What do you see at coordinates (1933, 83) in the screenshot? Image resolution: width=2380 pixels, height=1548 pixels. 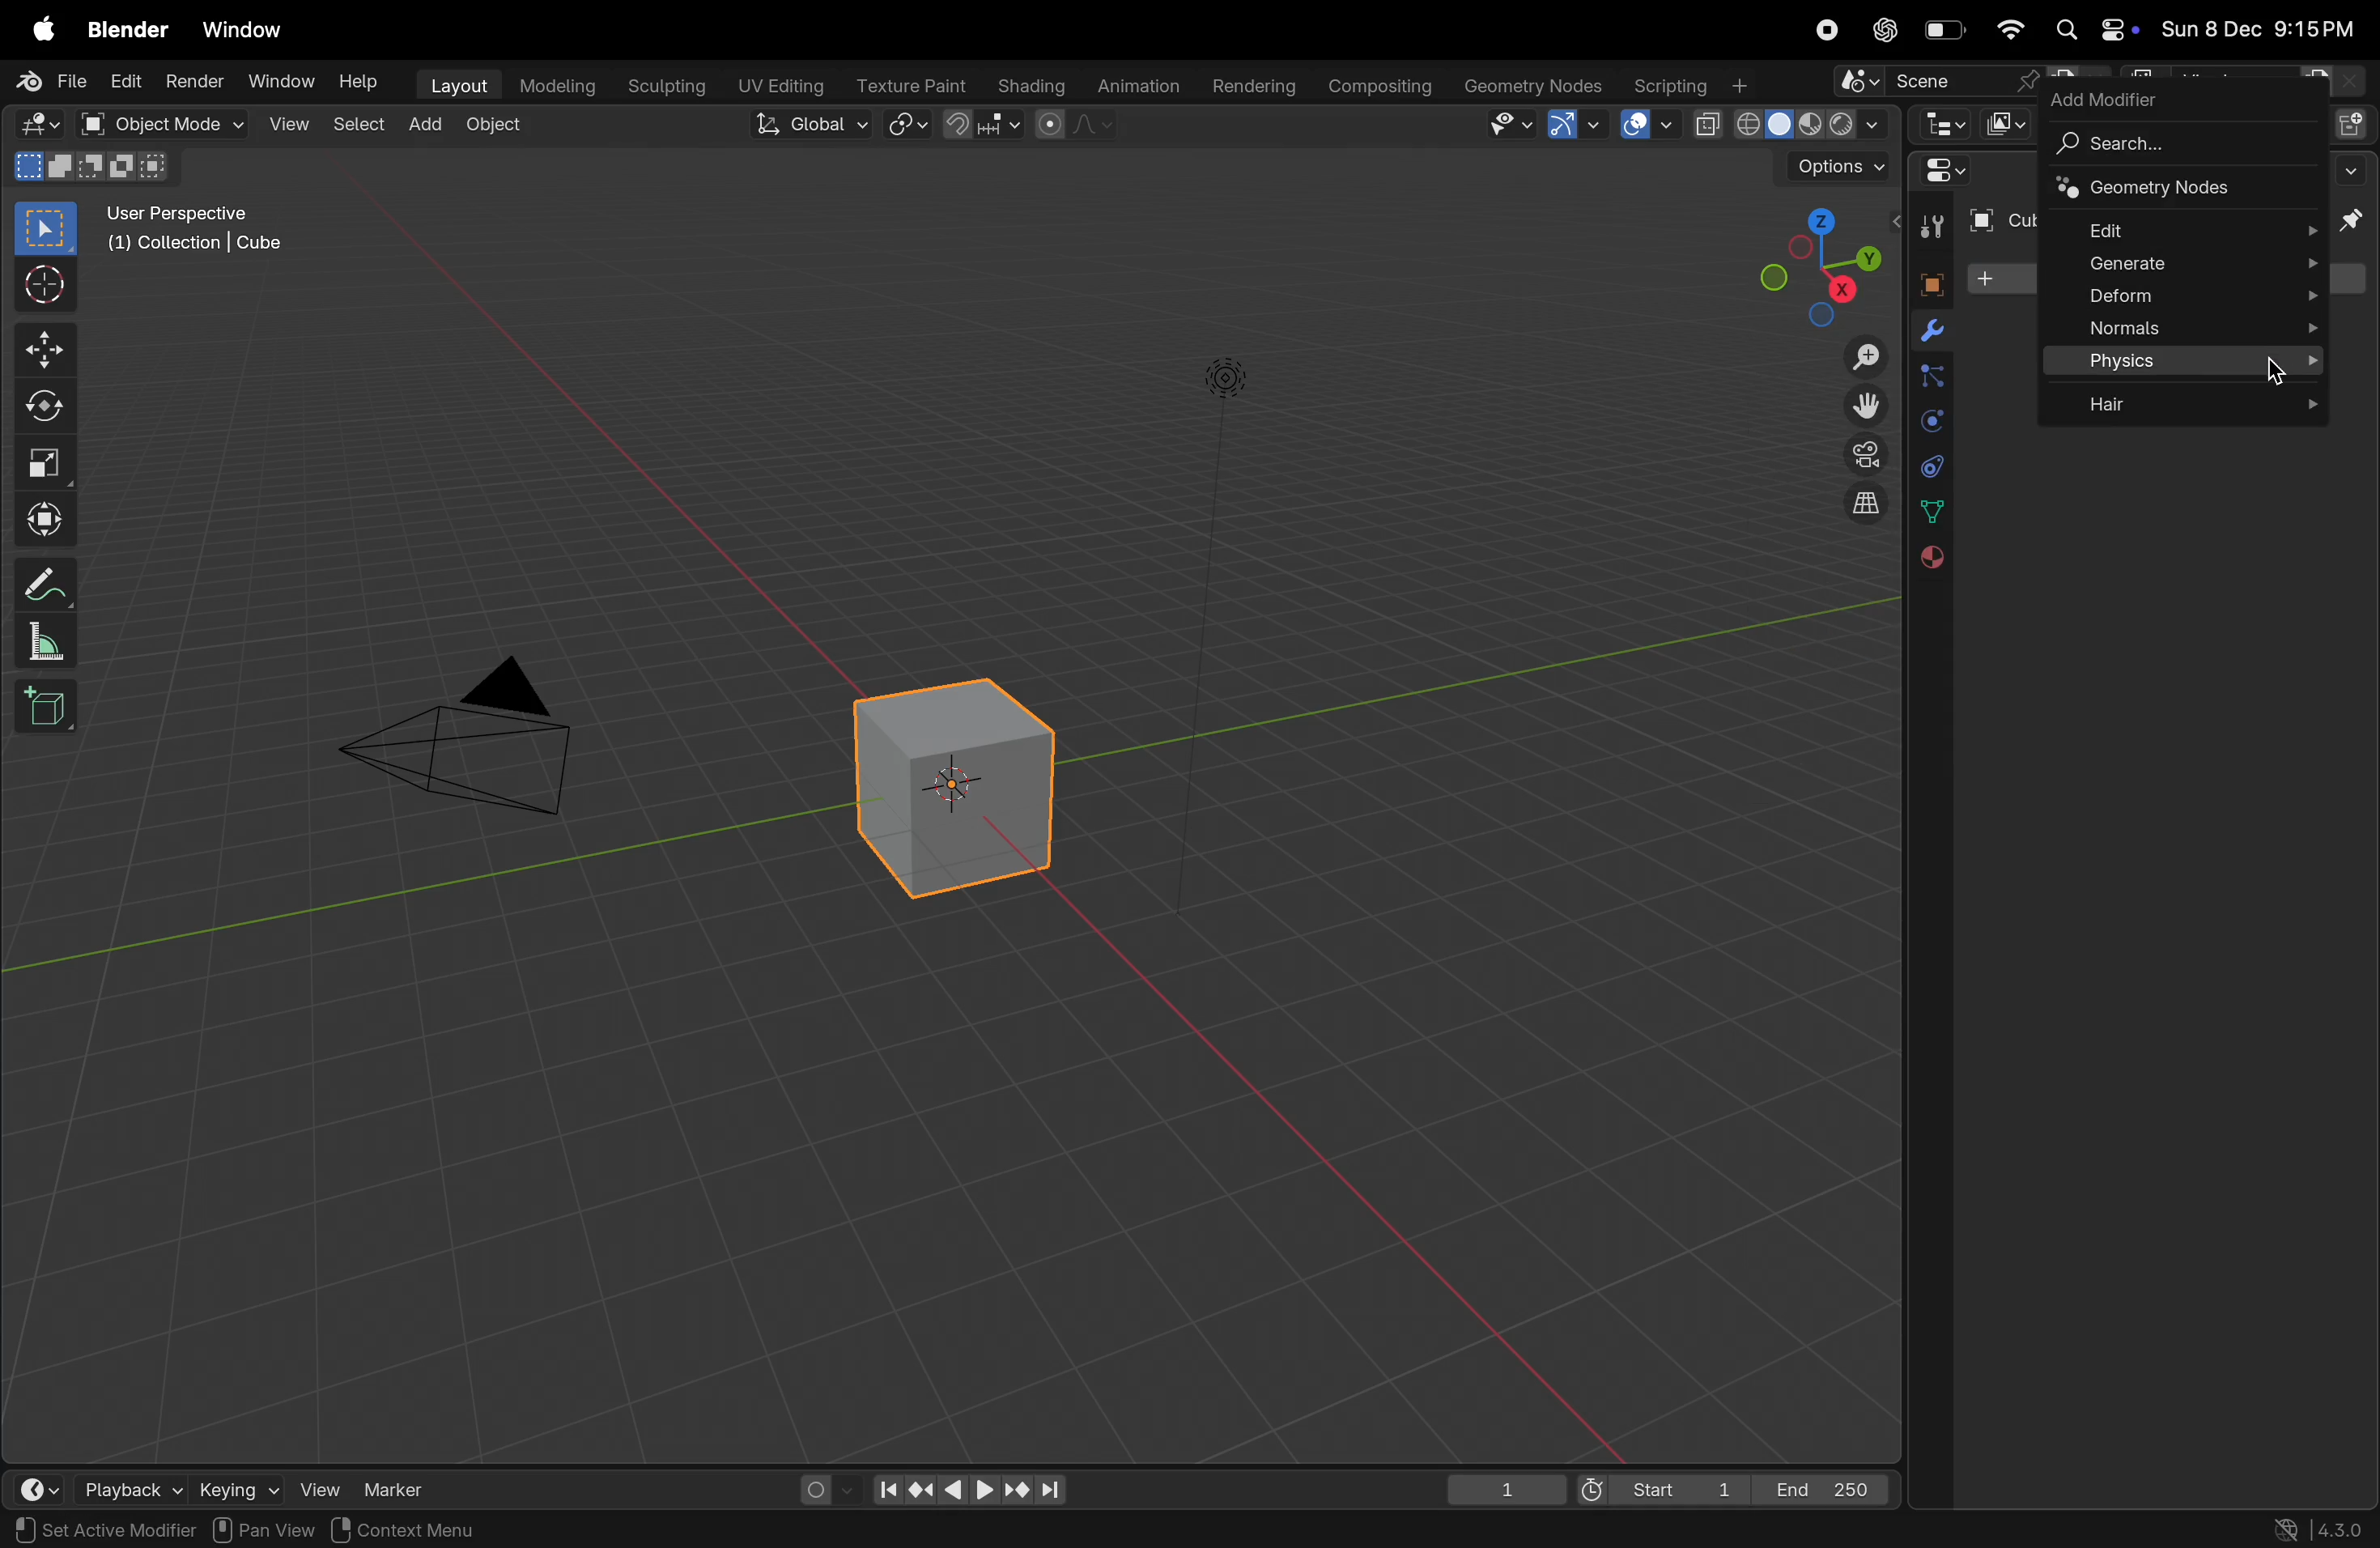 I see `pin scene` at bounding box center [1933, 83].